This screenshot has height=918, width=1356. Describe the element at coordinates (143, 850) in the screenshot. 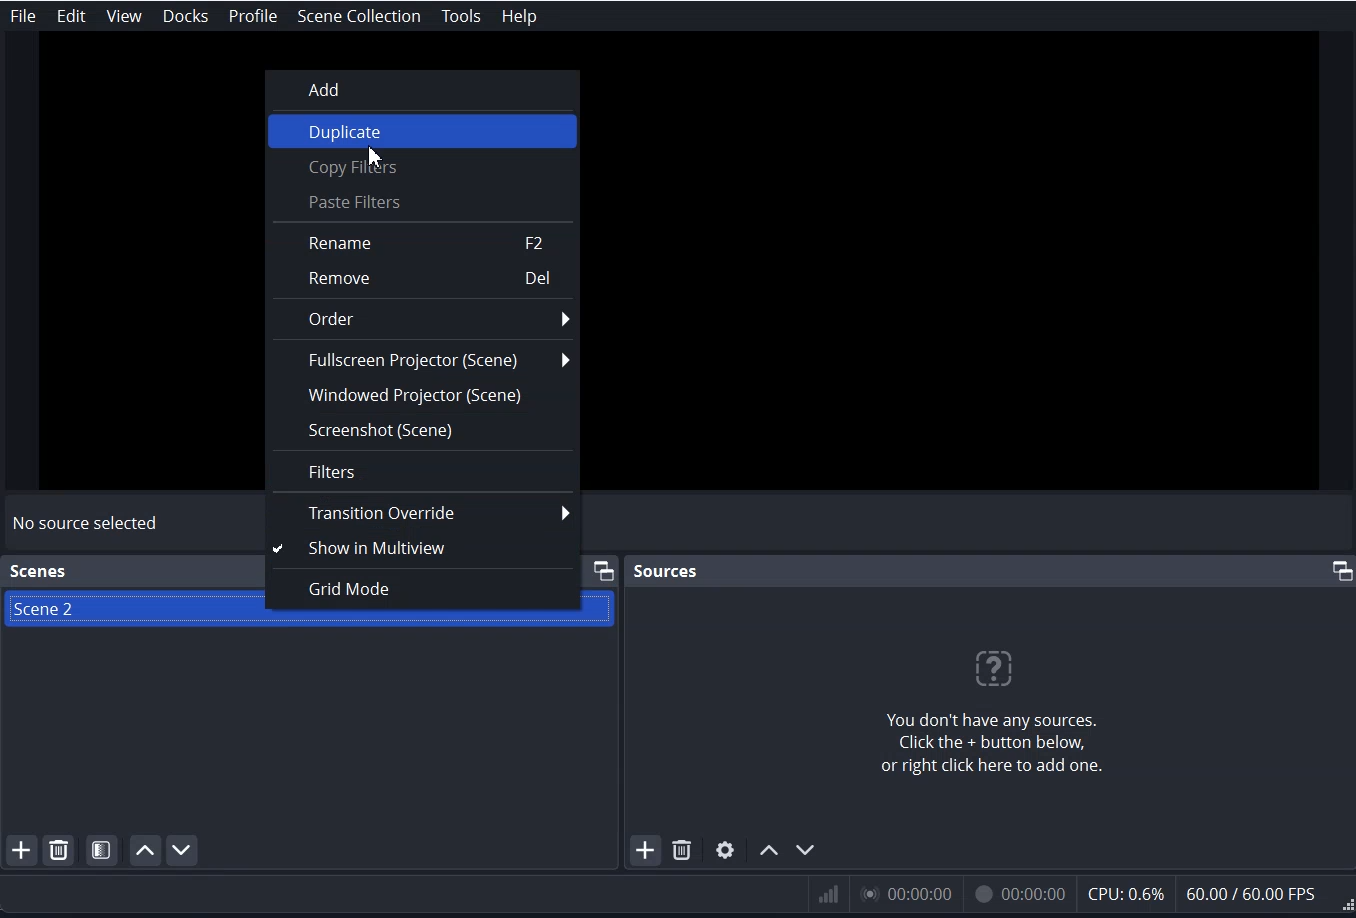

I see `Move scene up` at that location.